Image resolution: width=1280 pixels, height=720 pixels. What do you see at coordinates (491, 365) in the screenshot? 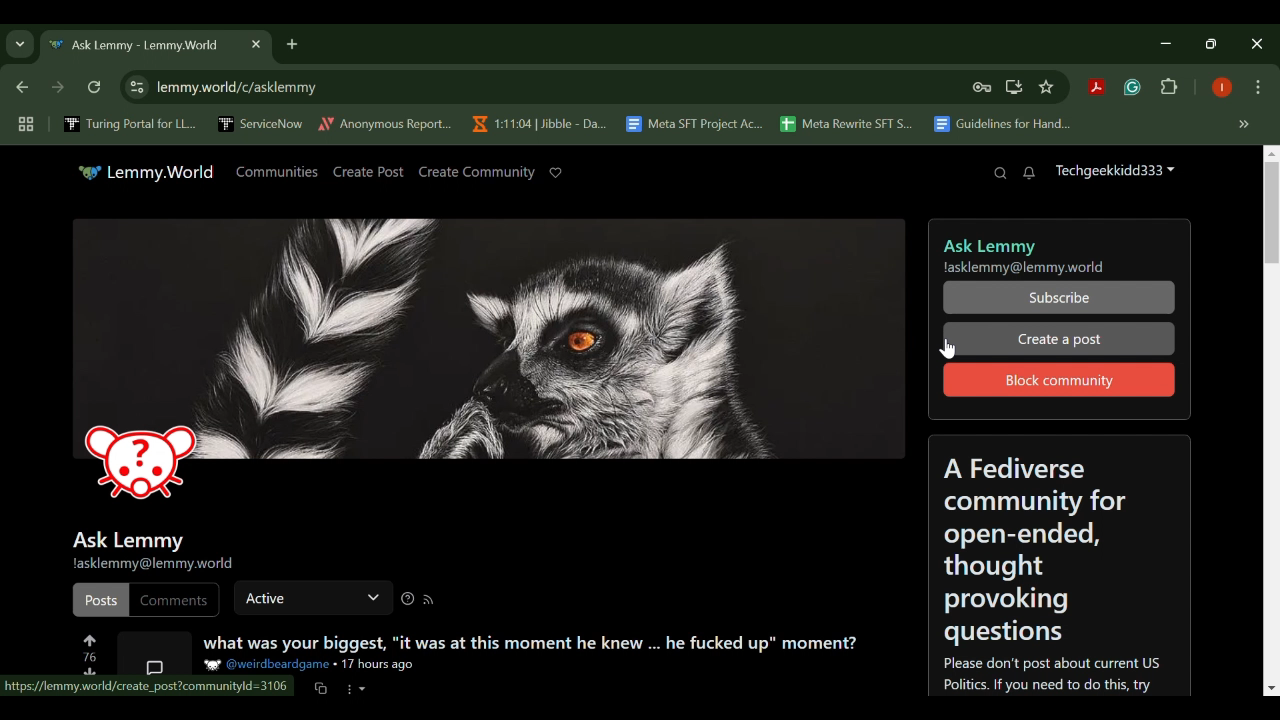
I see `Community Media` at bounding box center [491, 365].